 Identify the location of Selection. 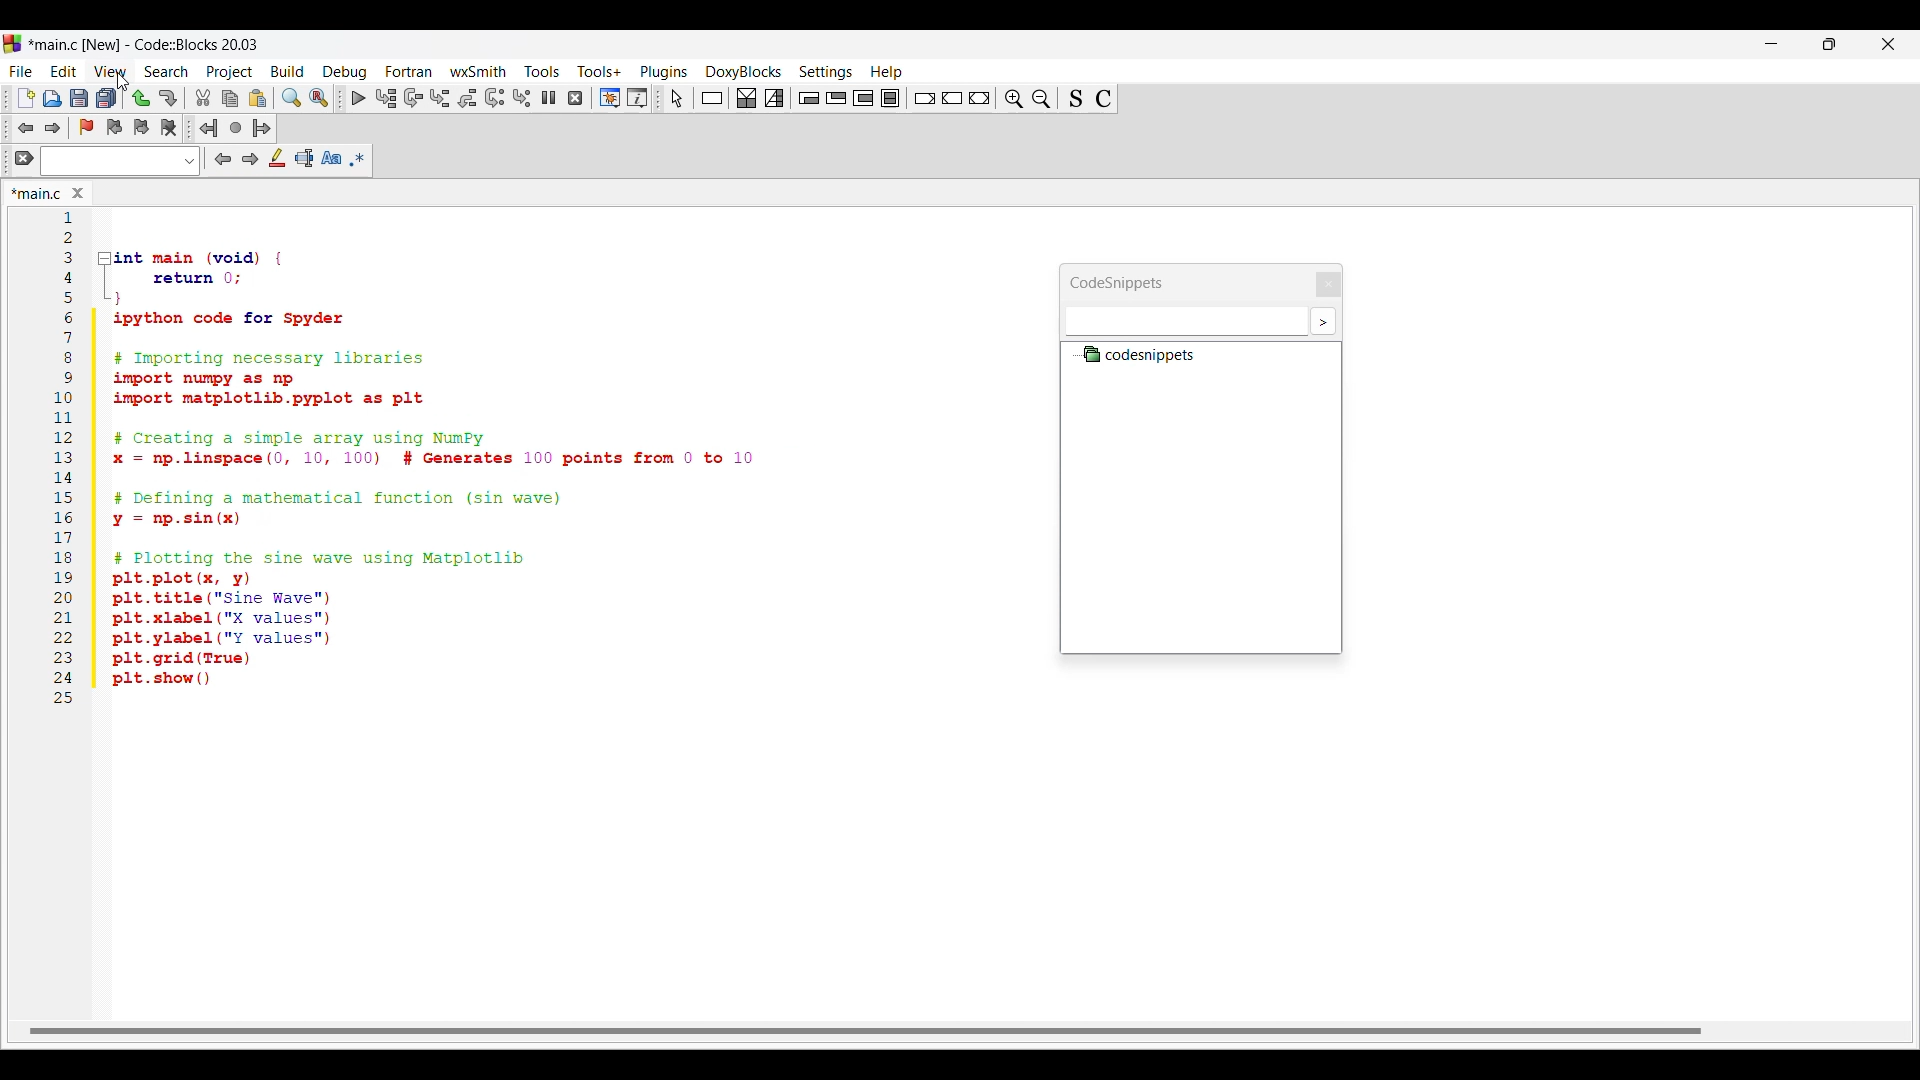
(774, 98).